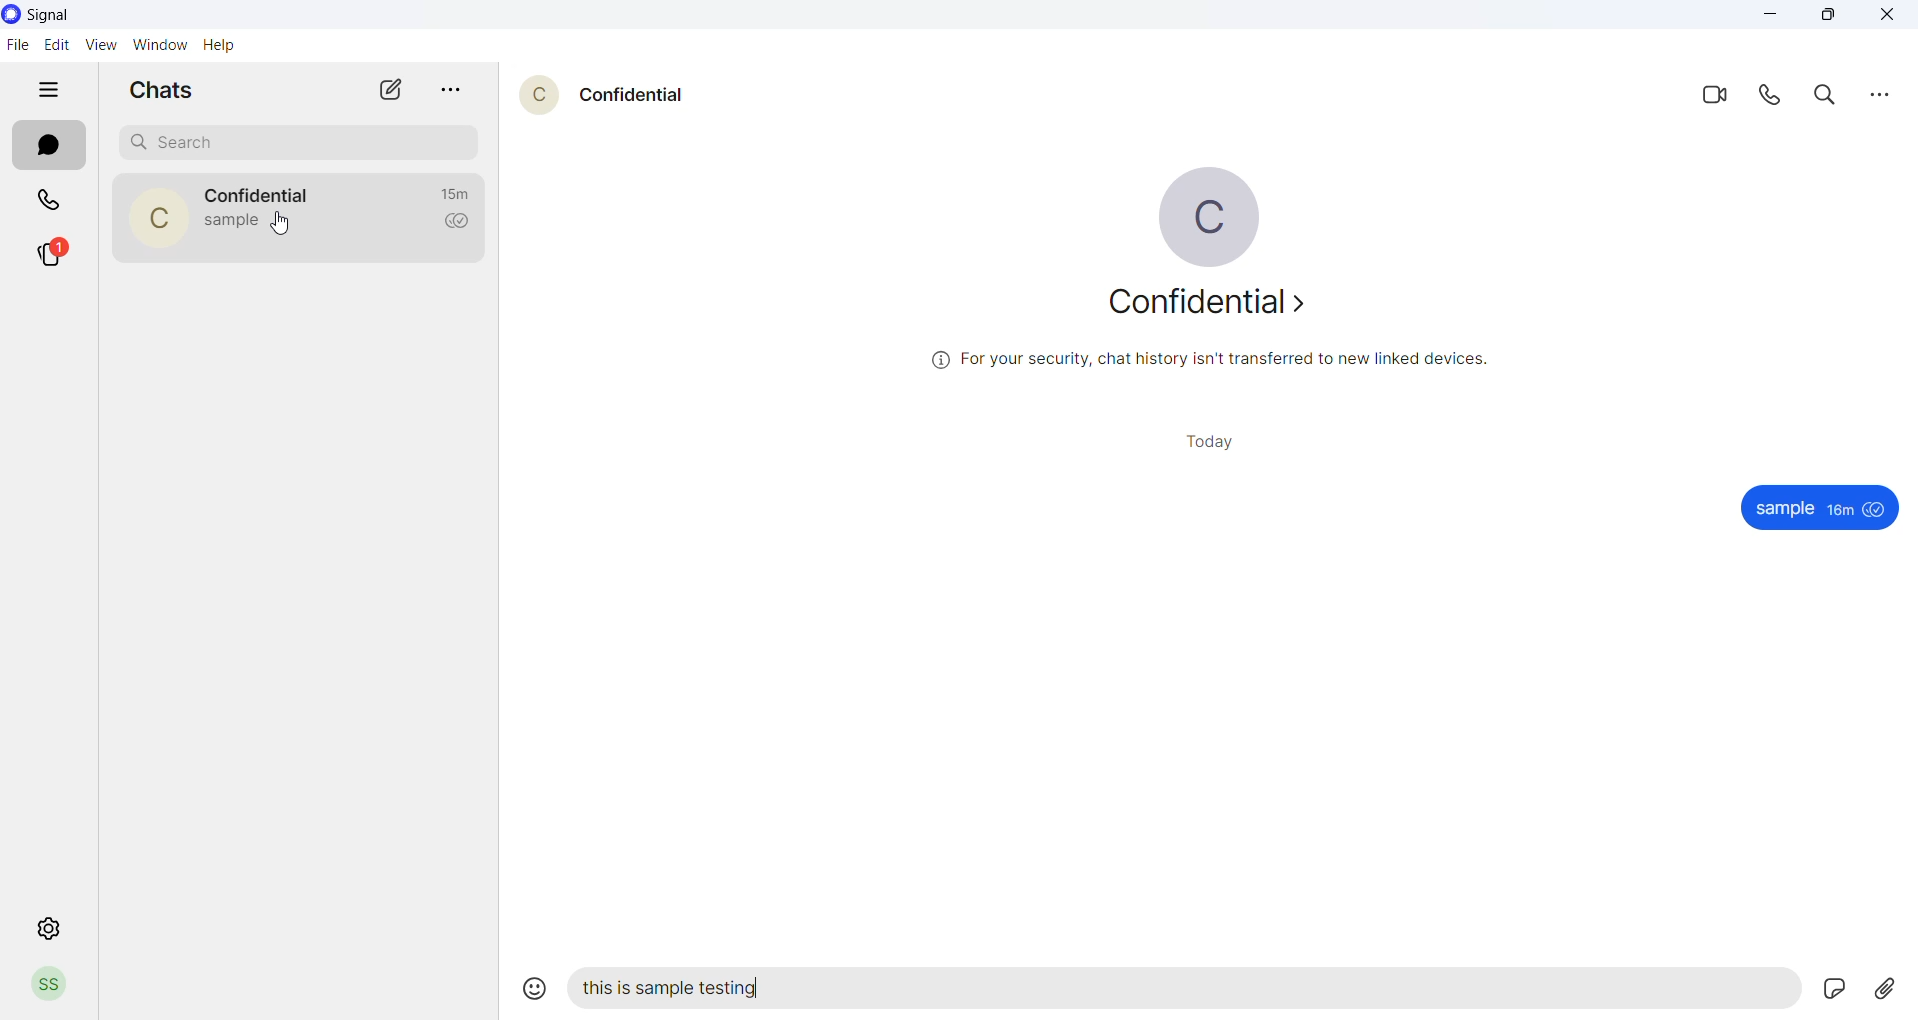 Image resolution: width=1918 pixels, height=1020 pixels. I want to click on confidential, so click(257, 196).